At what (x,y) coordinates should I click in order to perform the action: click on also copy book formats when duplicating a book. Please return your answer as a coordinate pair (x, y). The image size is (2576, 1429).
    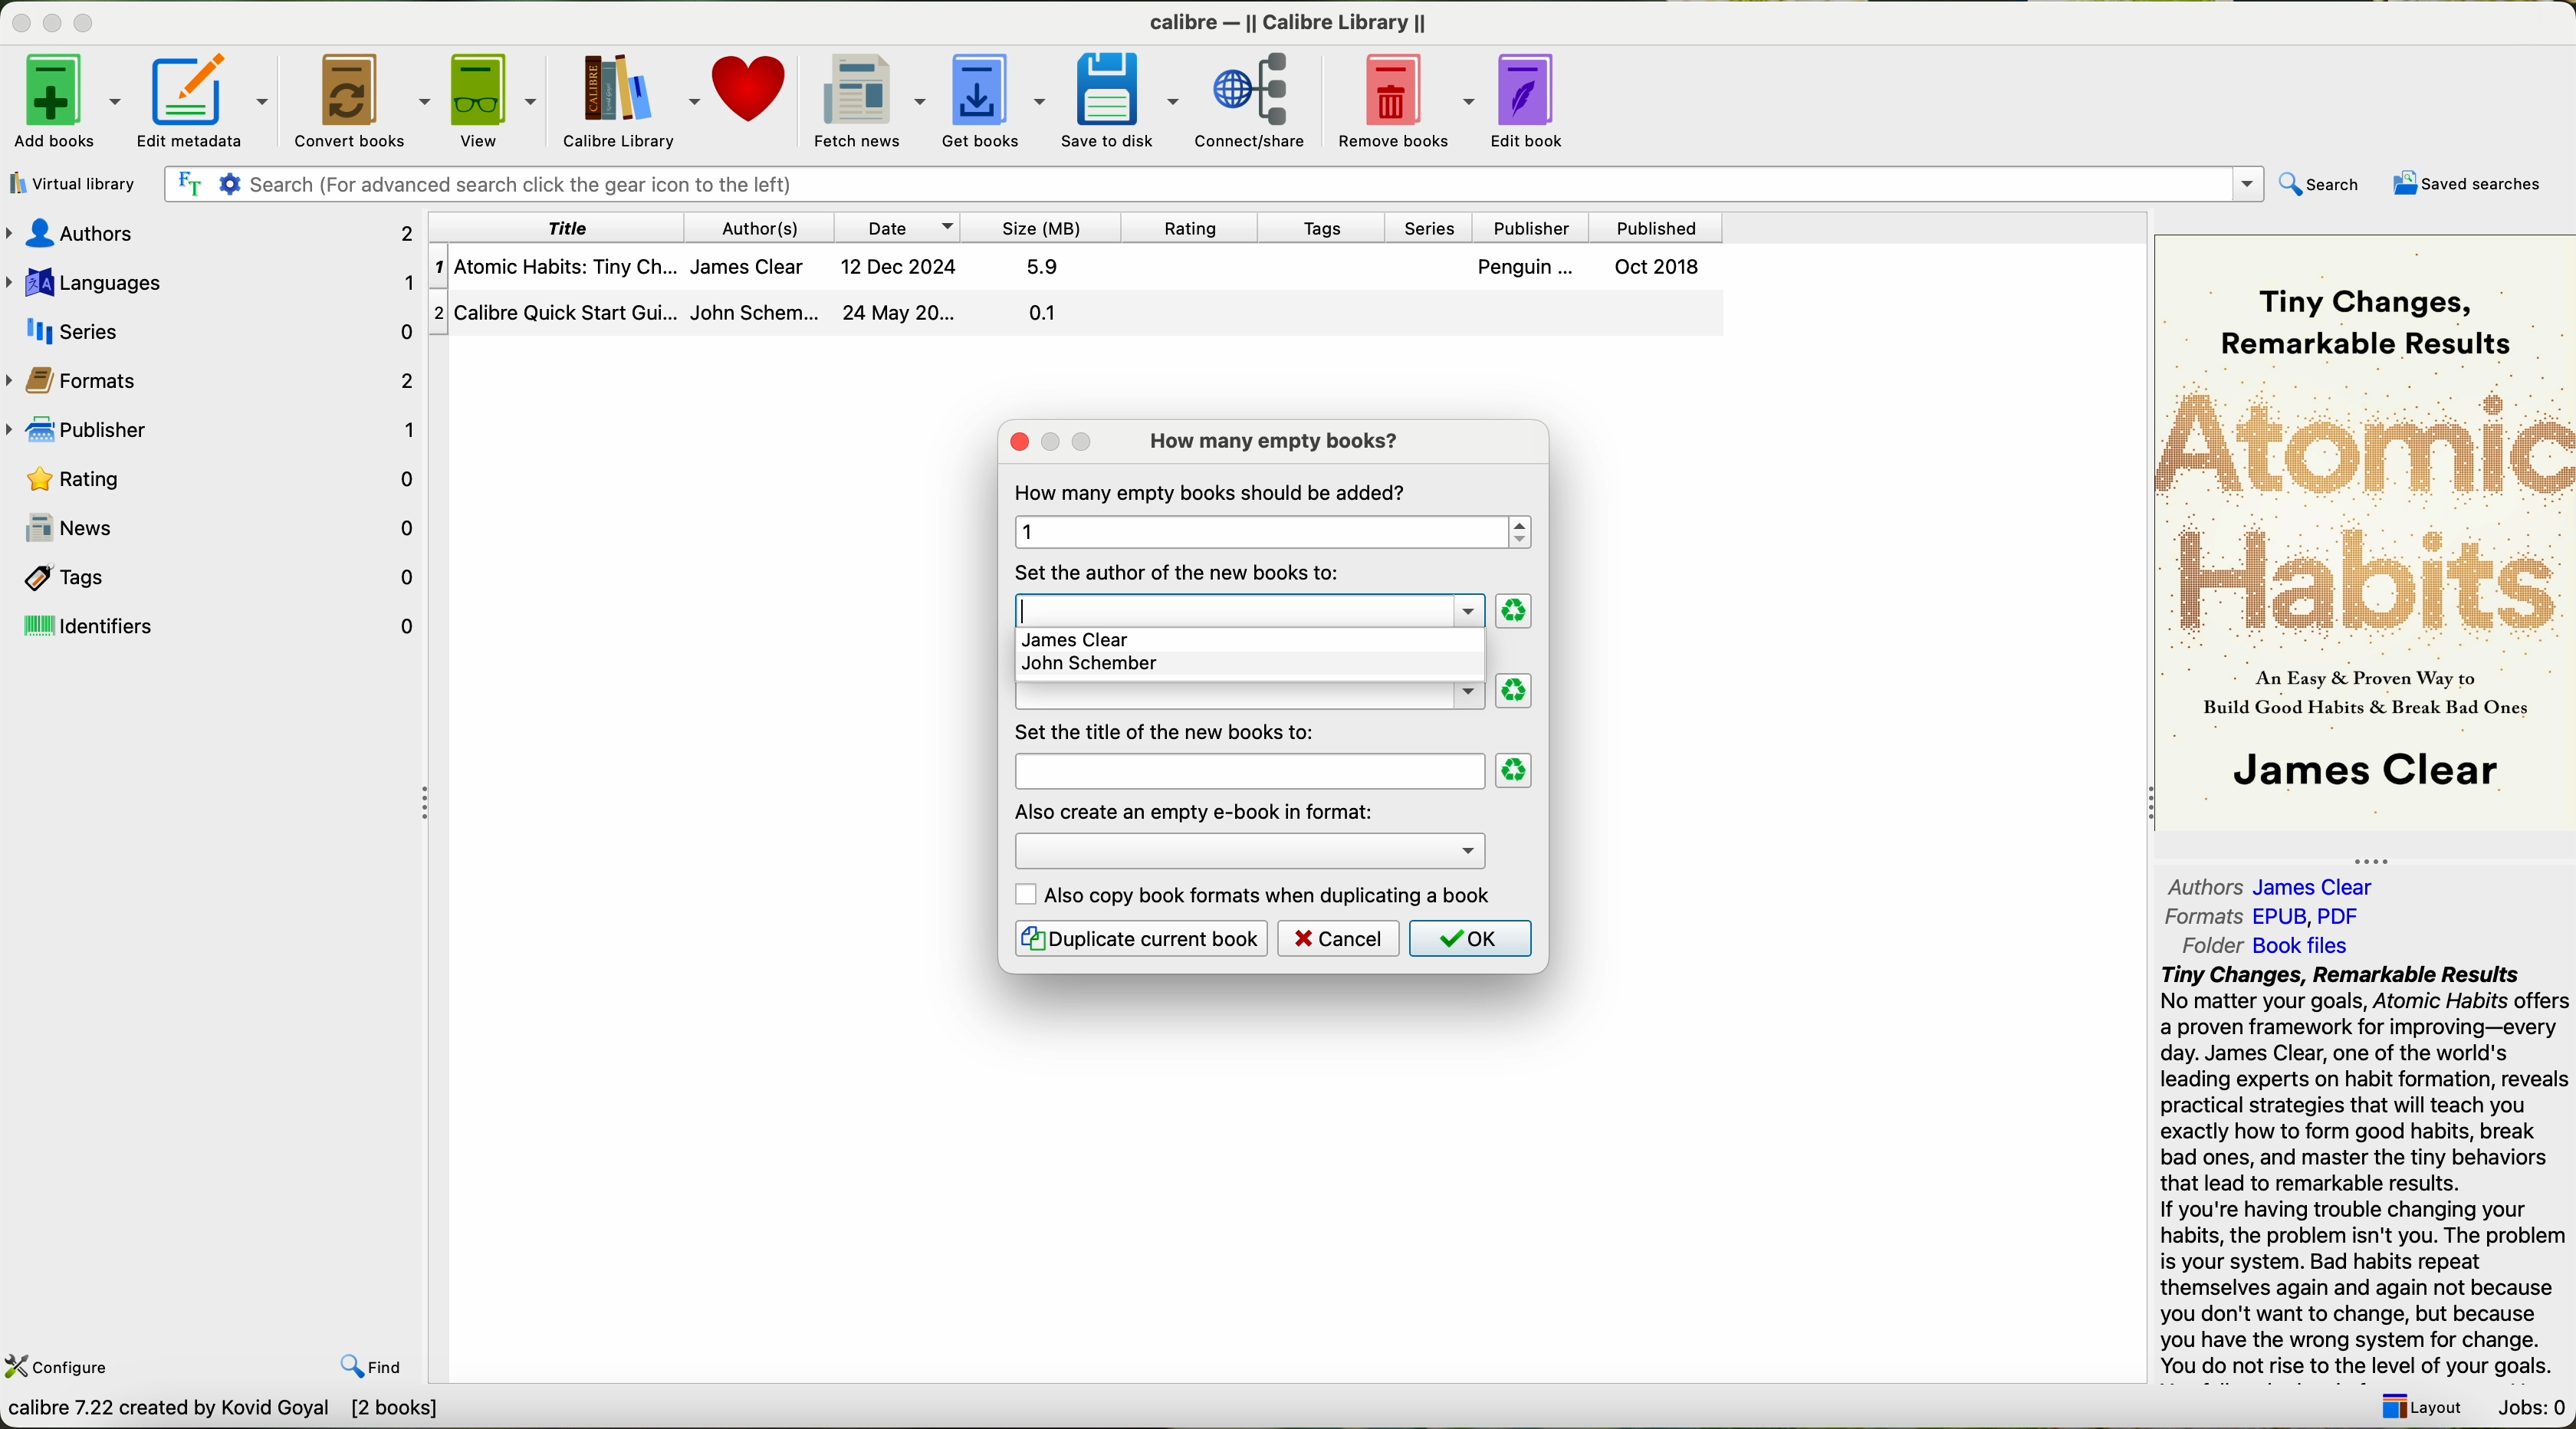
    Looking at the image, I should click on (1256, 895).